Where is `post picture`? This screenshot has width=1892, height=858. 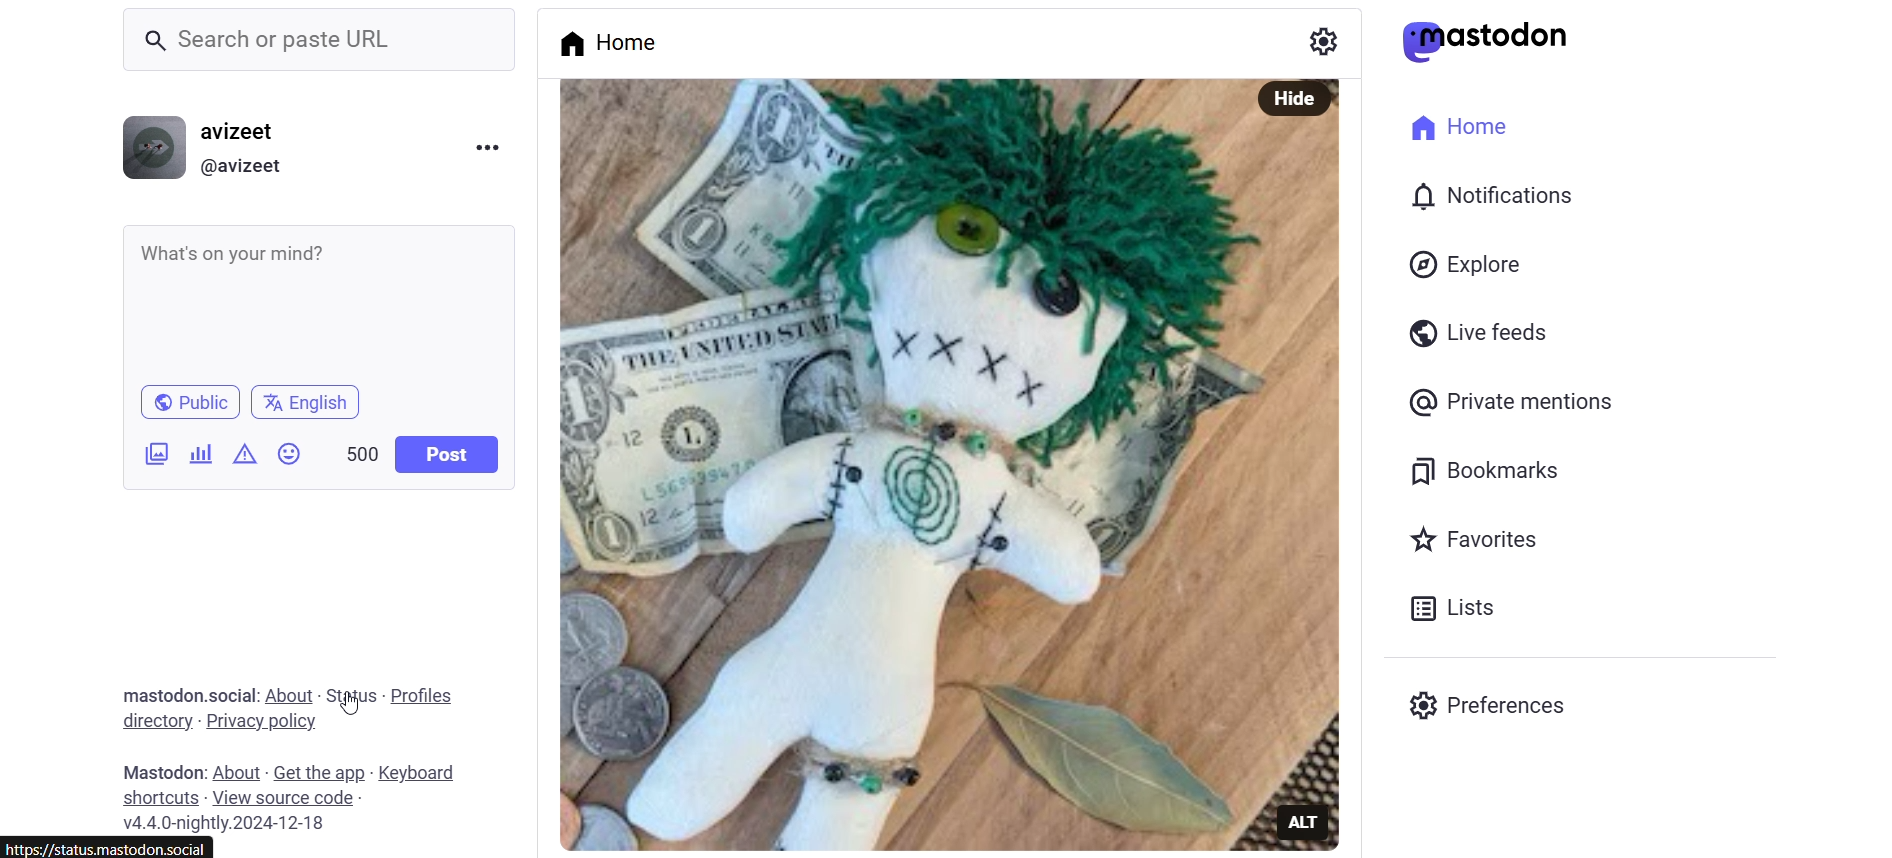 post picture is located at coordinates (903, 468).